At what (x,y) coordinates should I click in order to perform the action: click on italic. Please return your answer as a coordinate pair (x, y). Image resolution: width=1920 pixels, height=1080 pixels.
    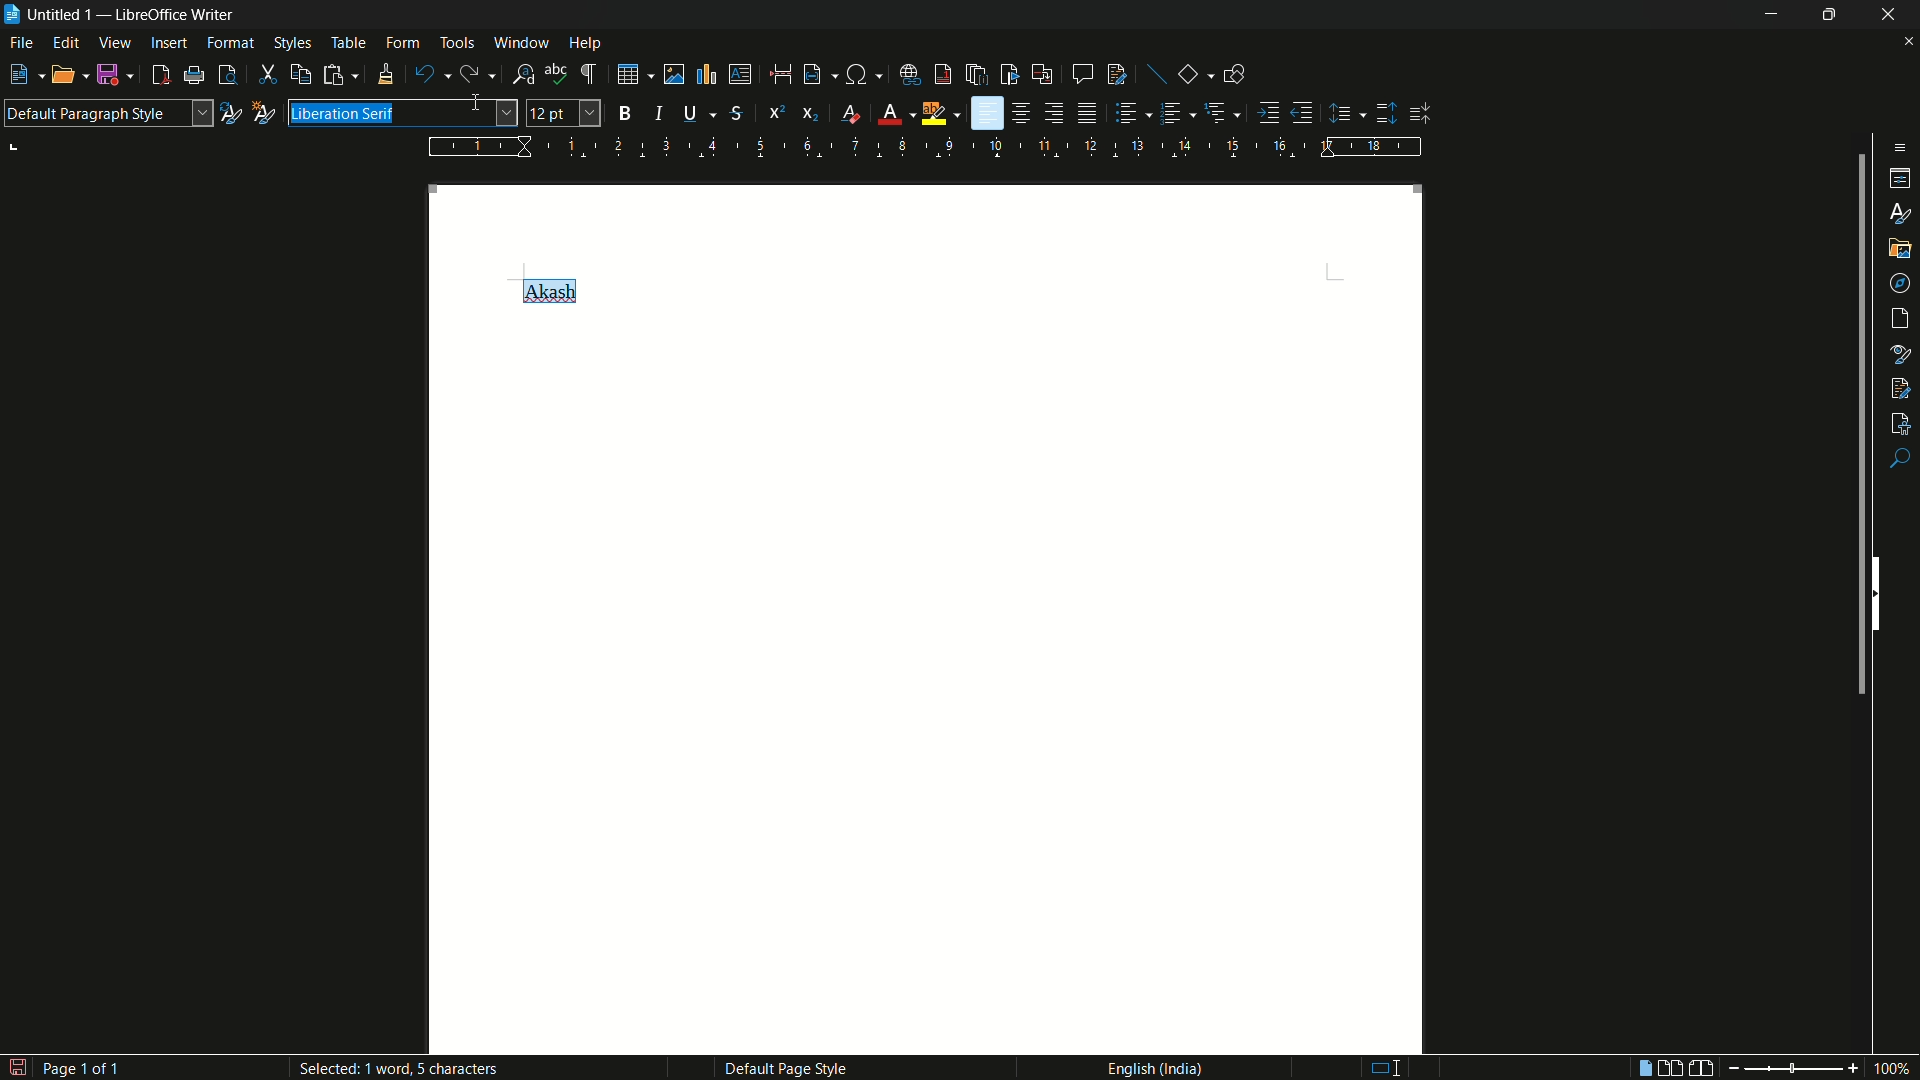
    Looking at the image, I should click on (664, 113).